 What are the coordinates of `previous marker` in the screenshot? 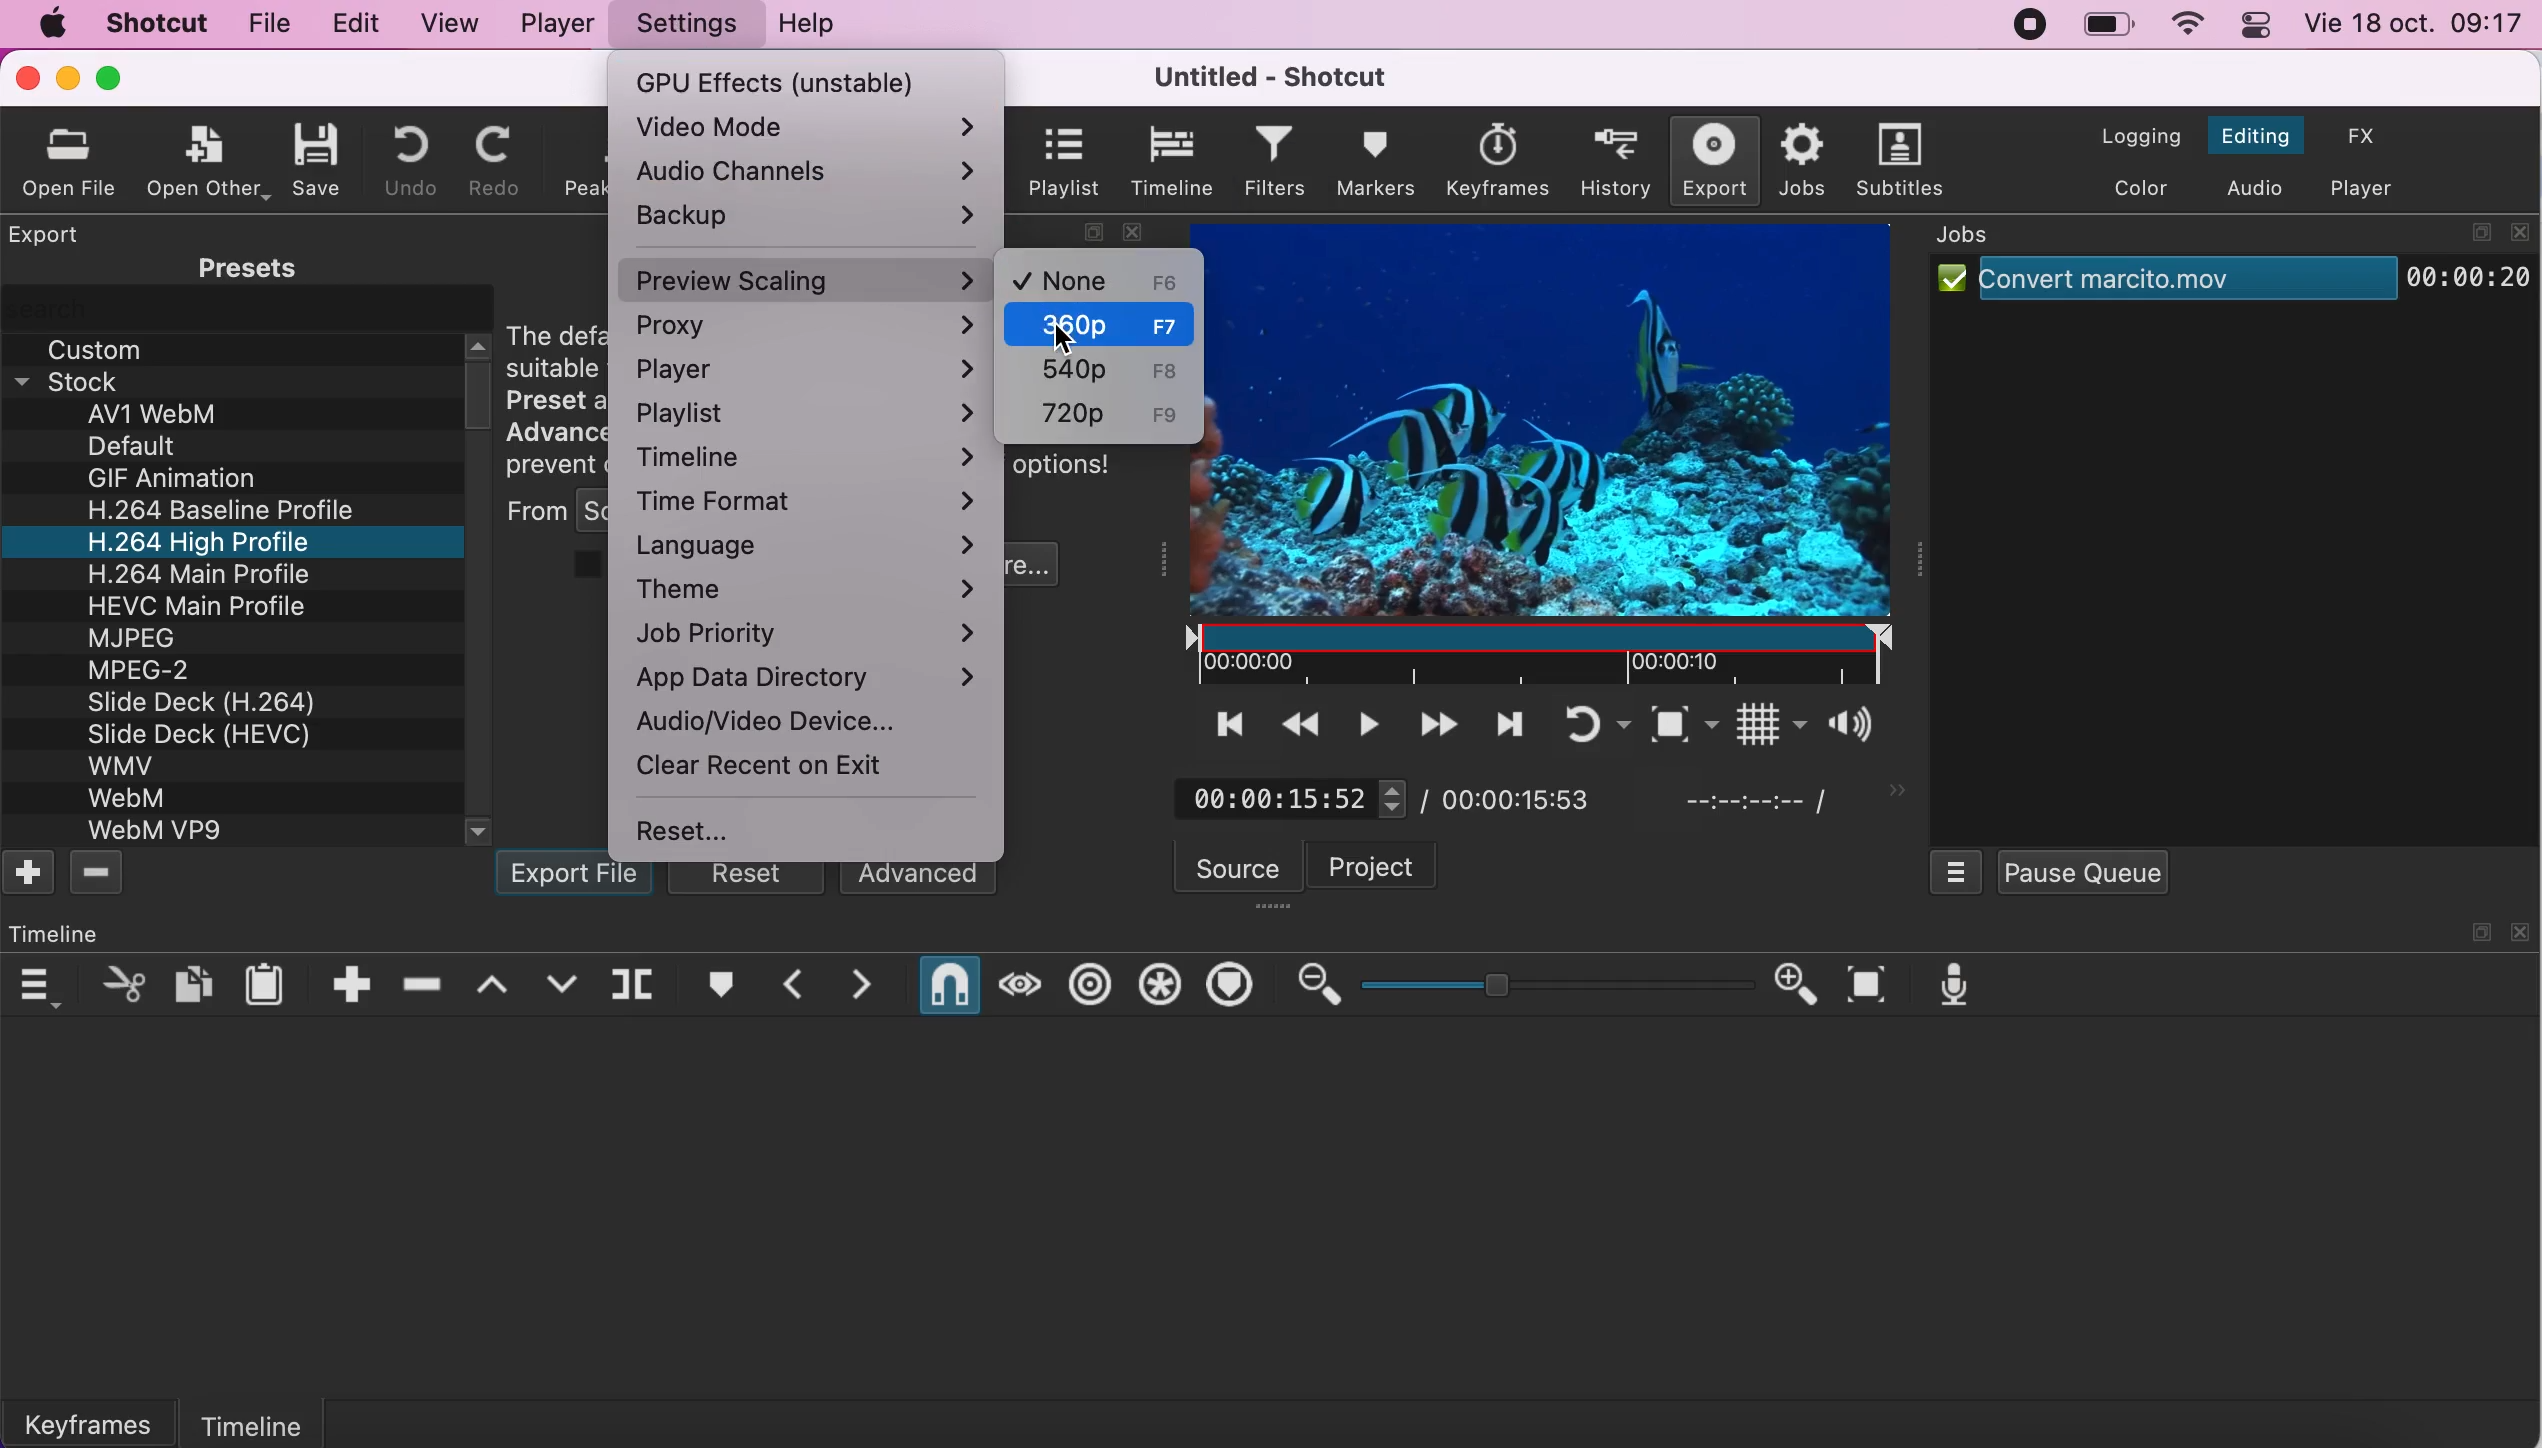 It's located at (788, 986).